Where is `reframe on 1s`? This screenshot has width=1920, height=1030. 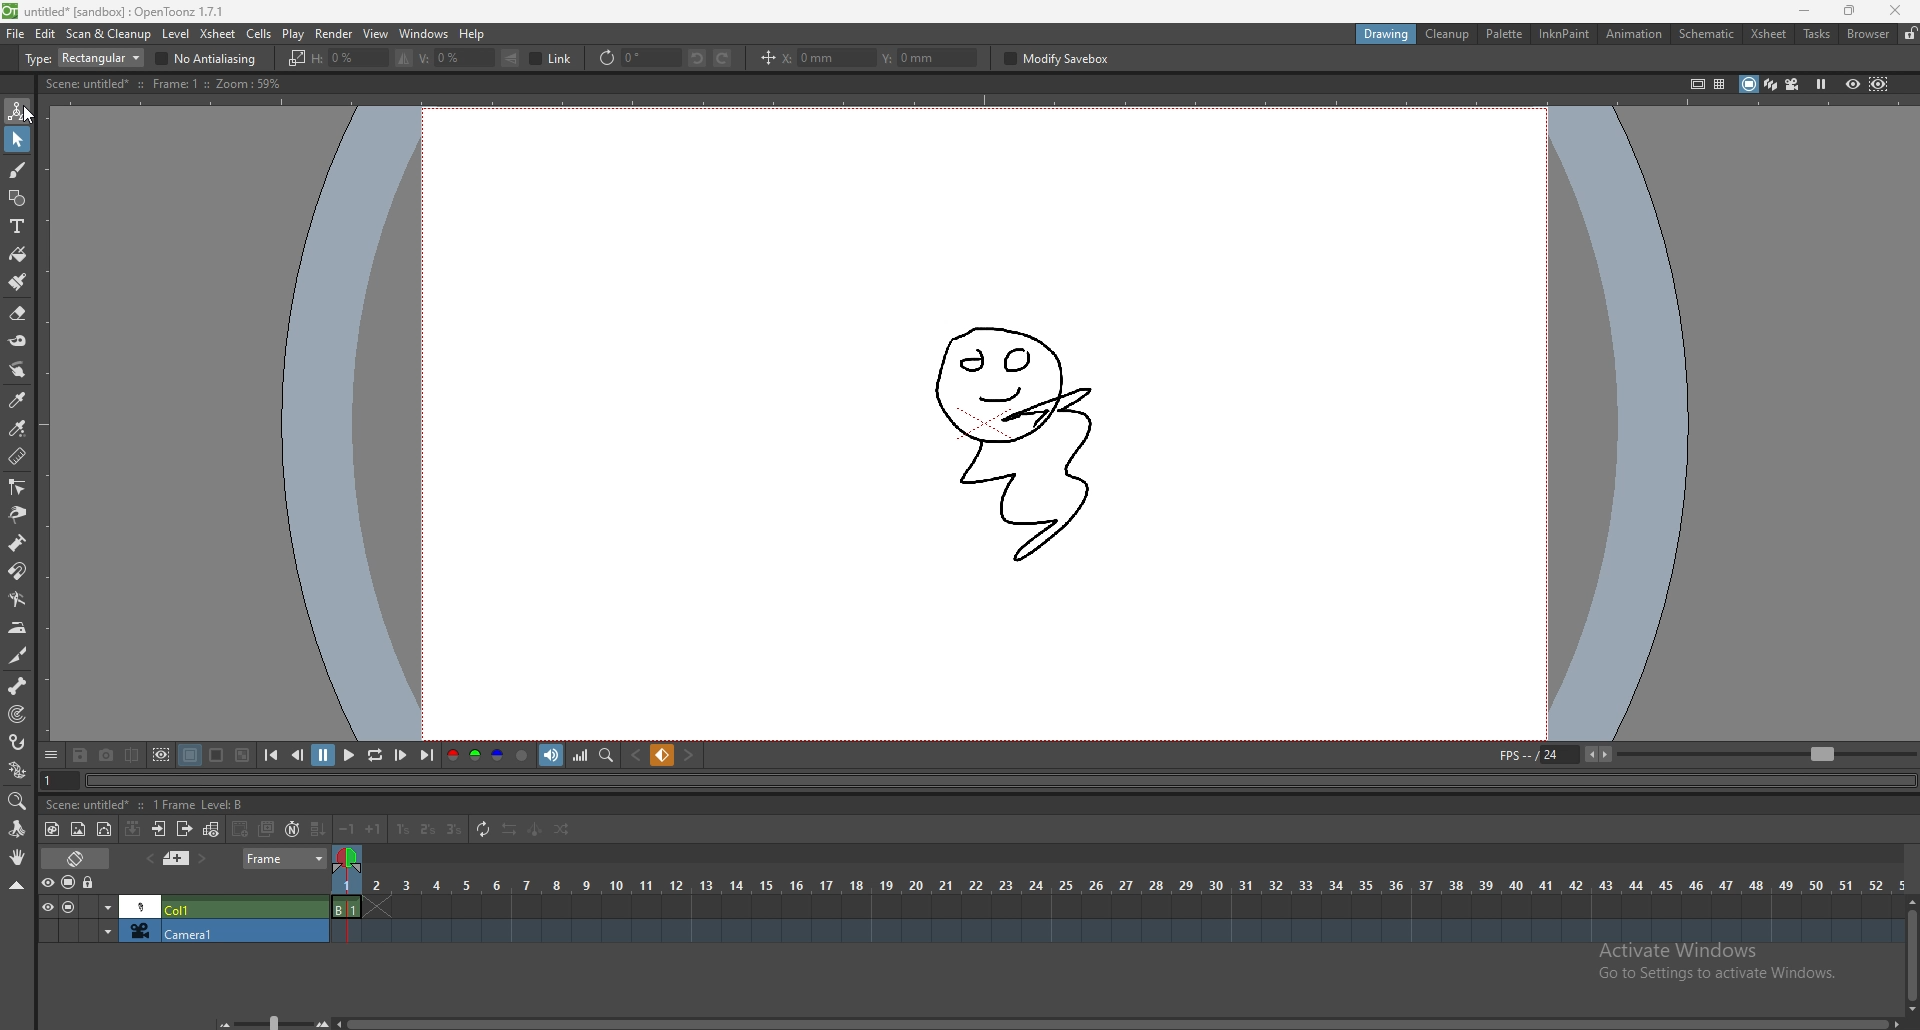
reframe on 1s is located at coordinates (403, 830).